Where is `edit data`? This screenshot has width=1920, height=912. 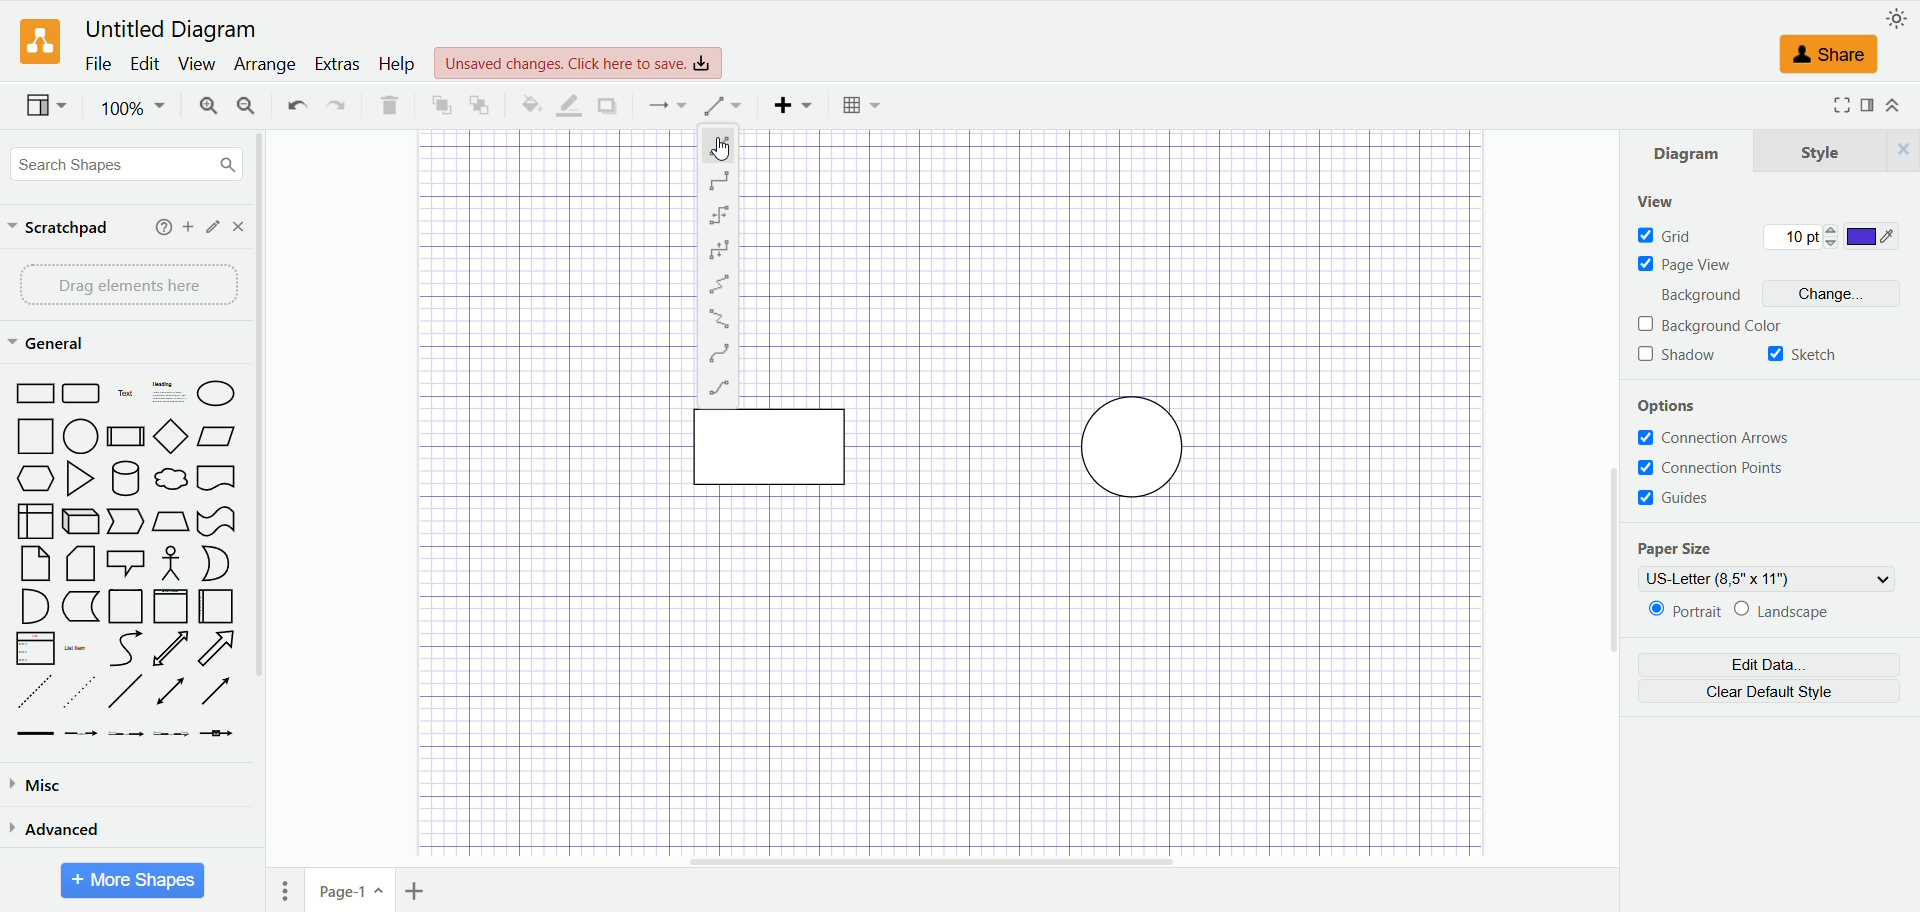
edit data is located at coordinates (1772, 664).